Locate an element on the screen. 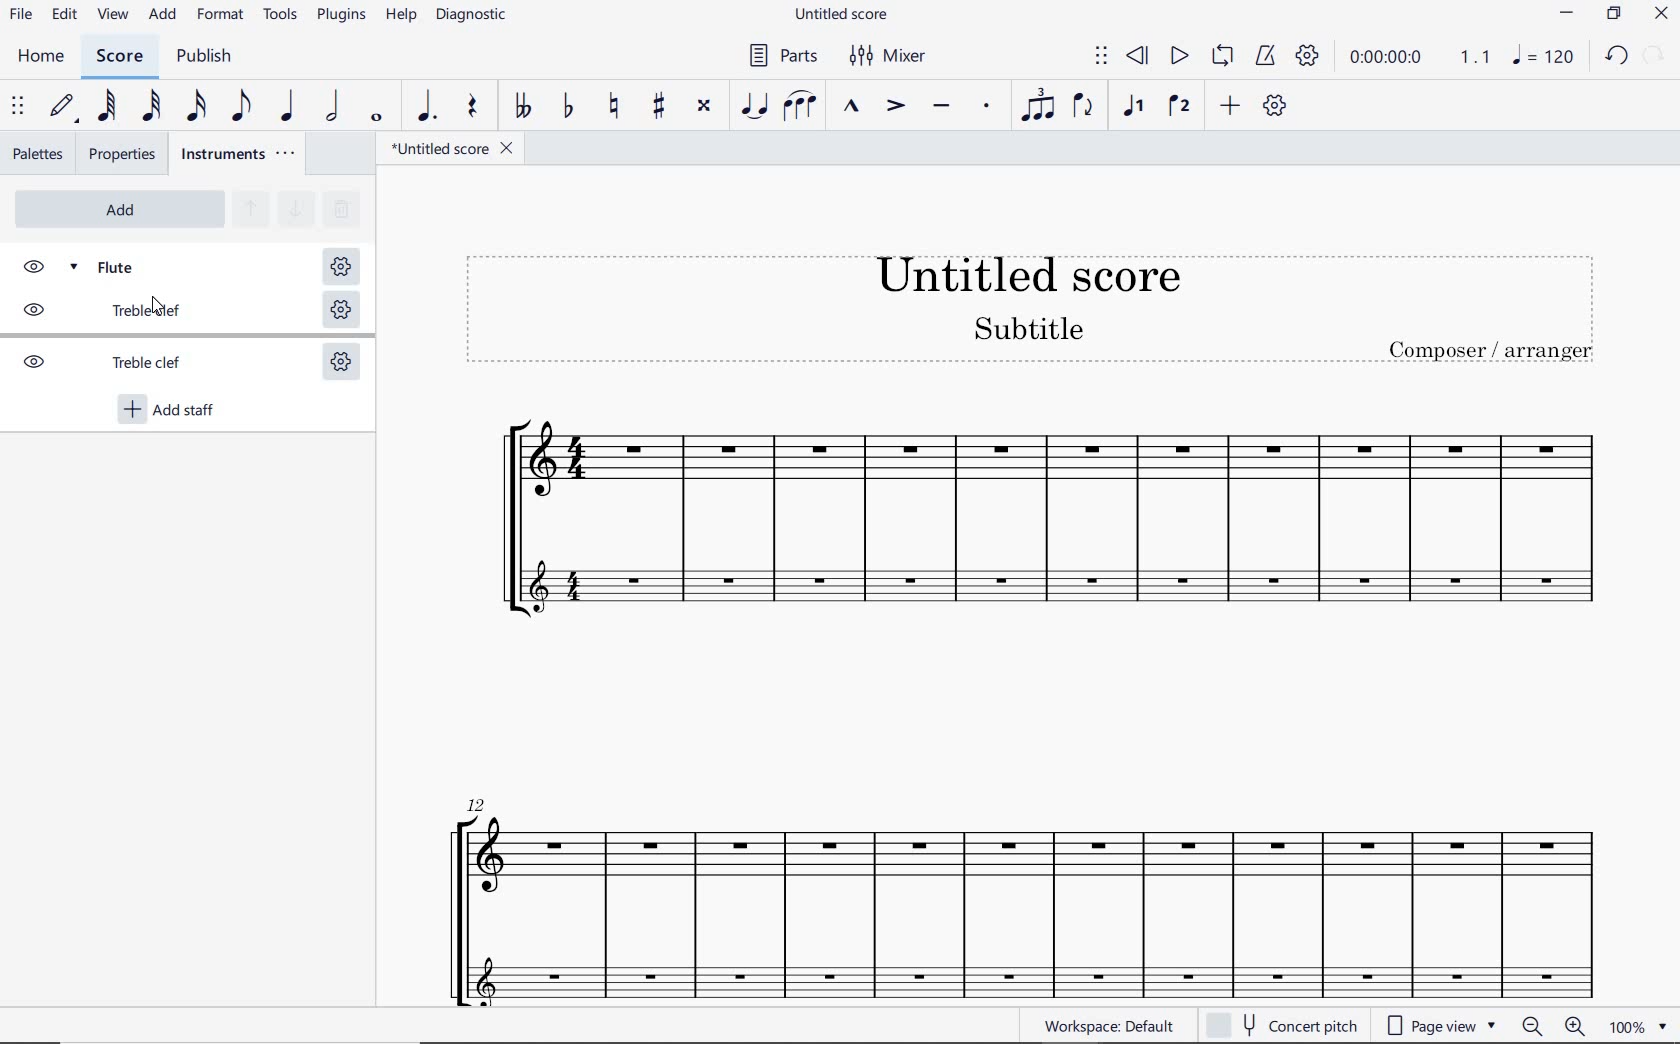 The image size is (1680, 1044). FORMAT is located at coordinates (221, 15).